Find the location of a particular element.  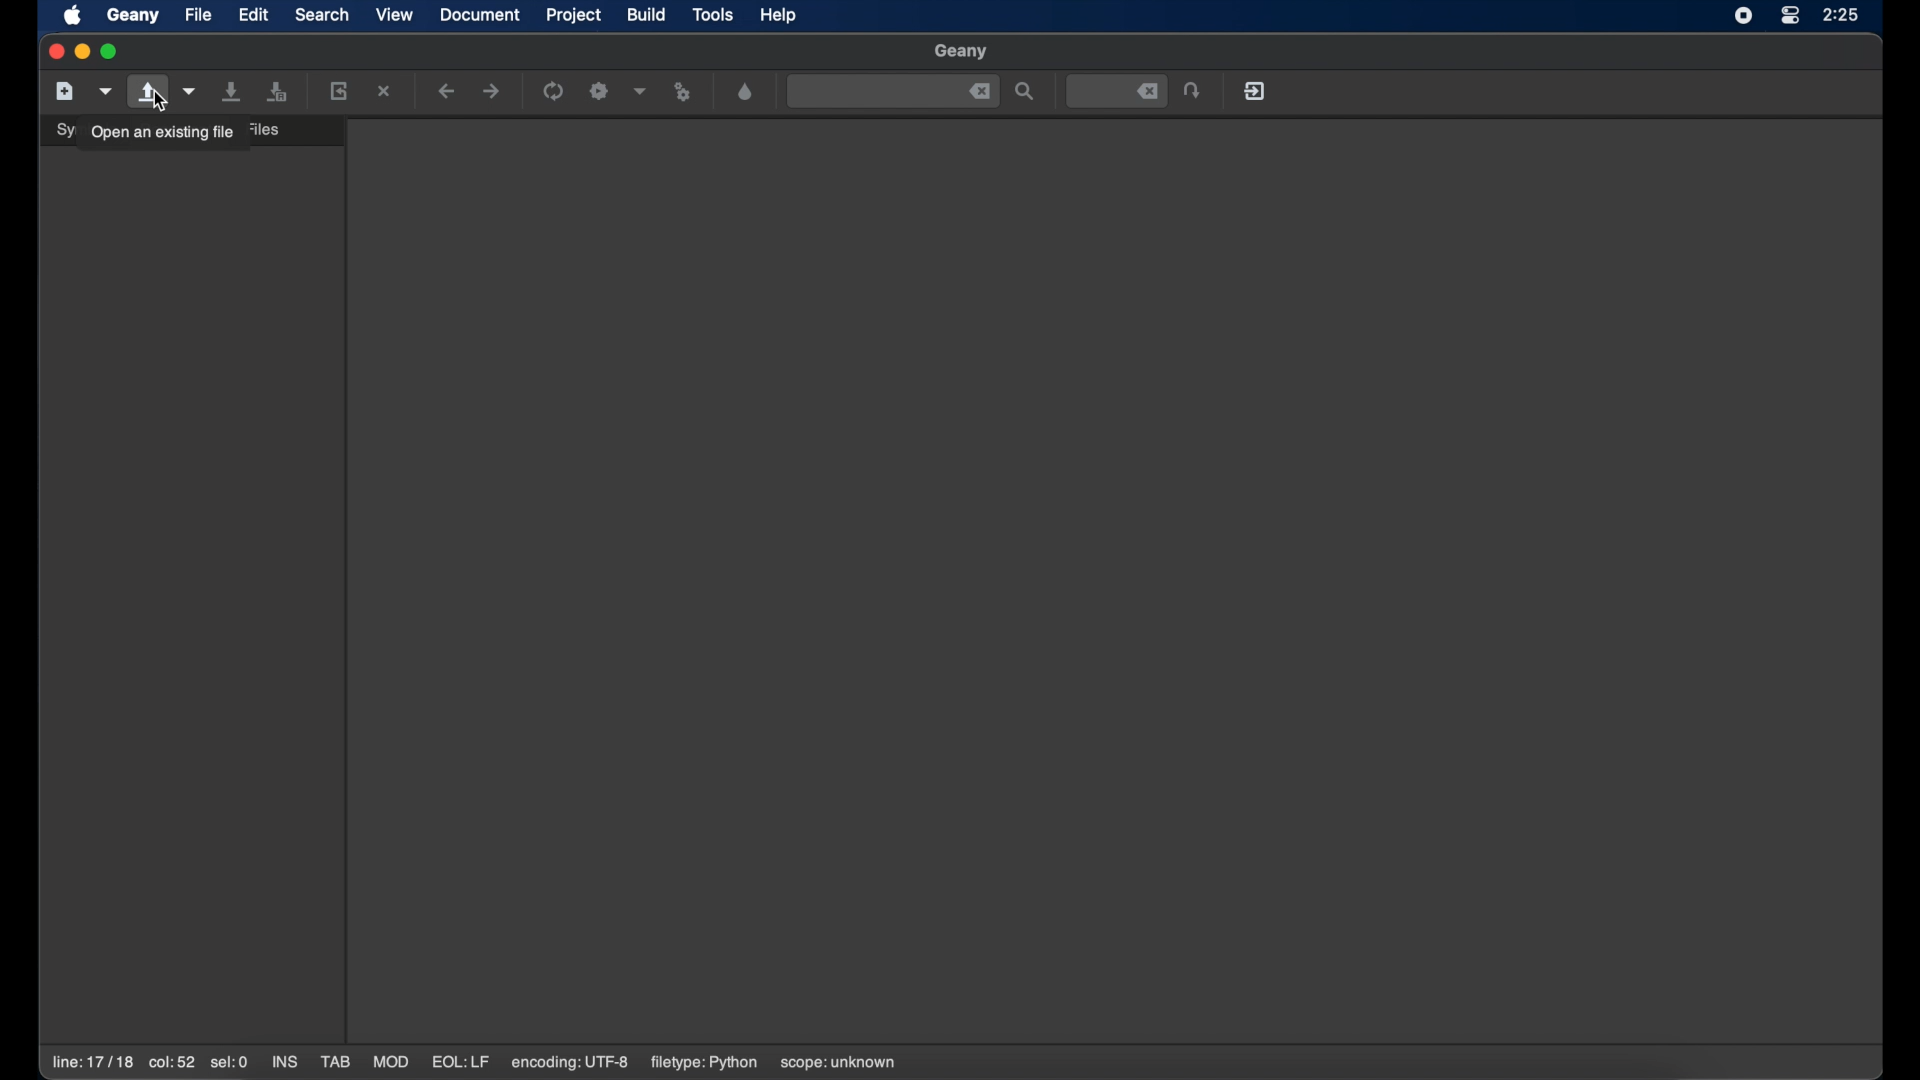

eql:lf is located at coordinates (462, 1062).